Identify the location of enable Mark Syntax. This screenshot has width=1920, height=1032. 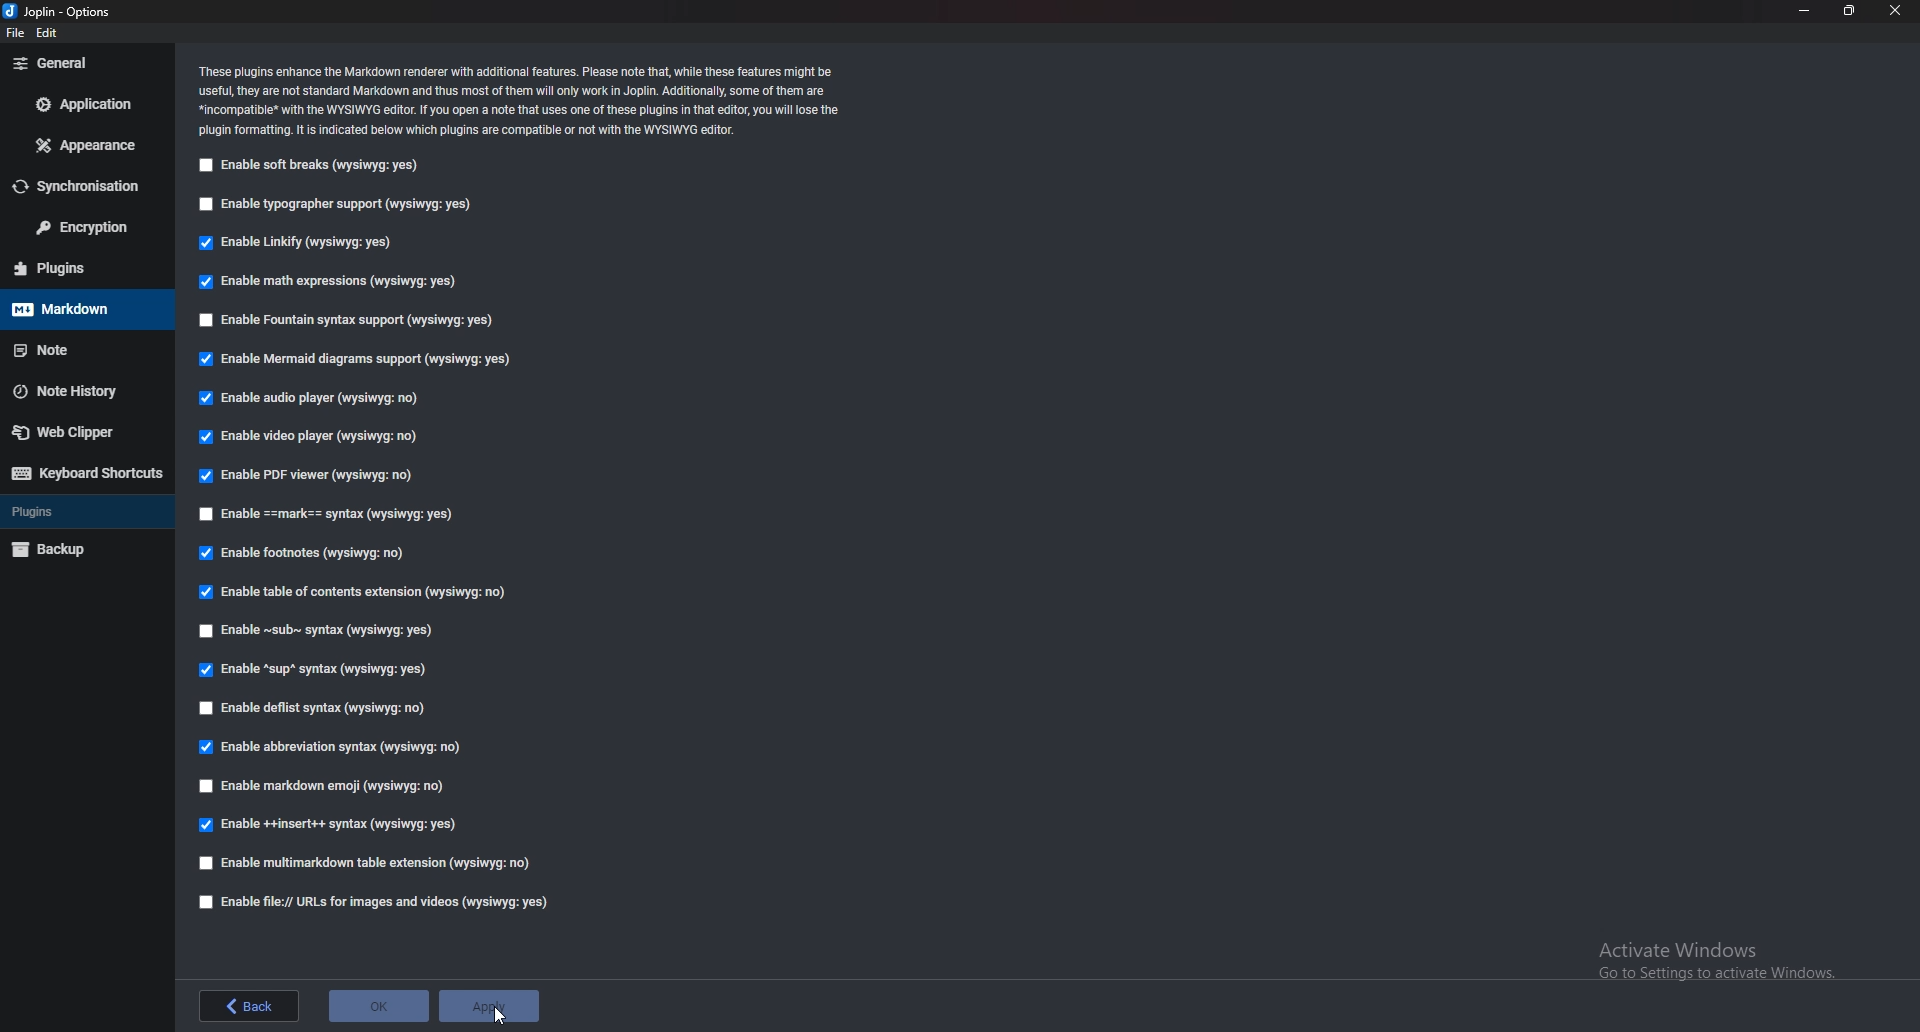
(358, 516).